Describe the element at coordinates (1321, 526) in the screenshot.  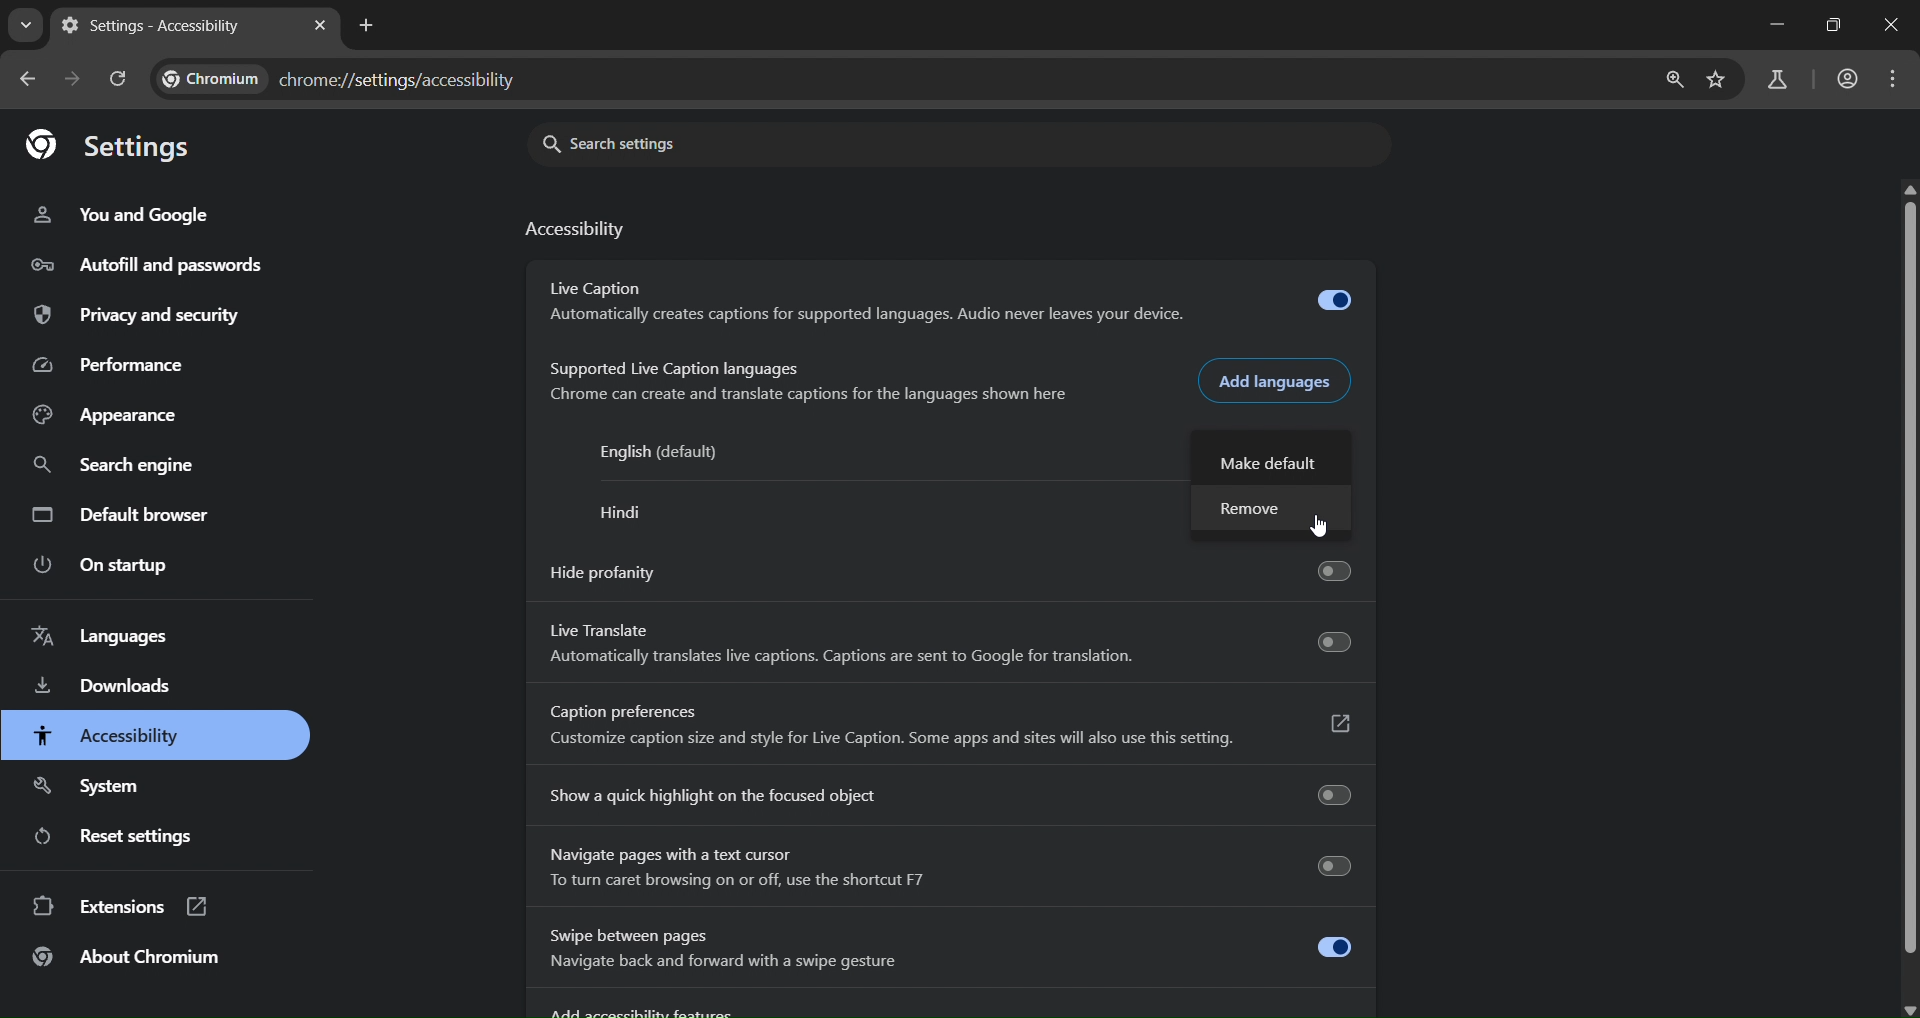
I see `cursor` at that location.